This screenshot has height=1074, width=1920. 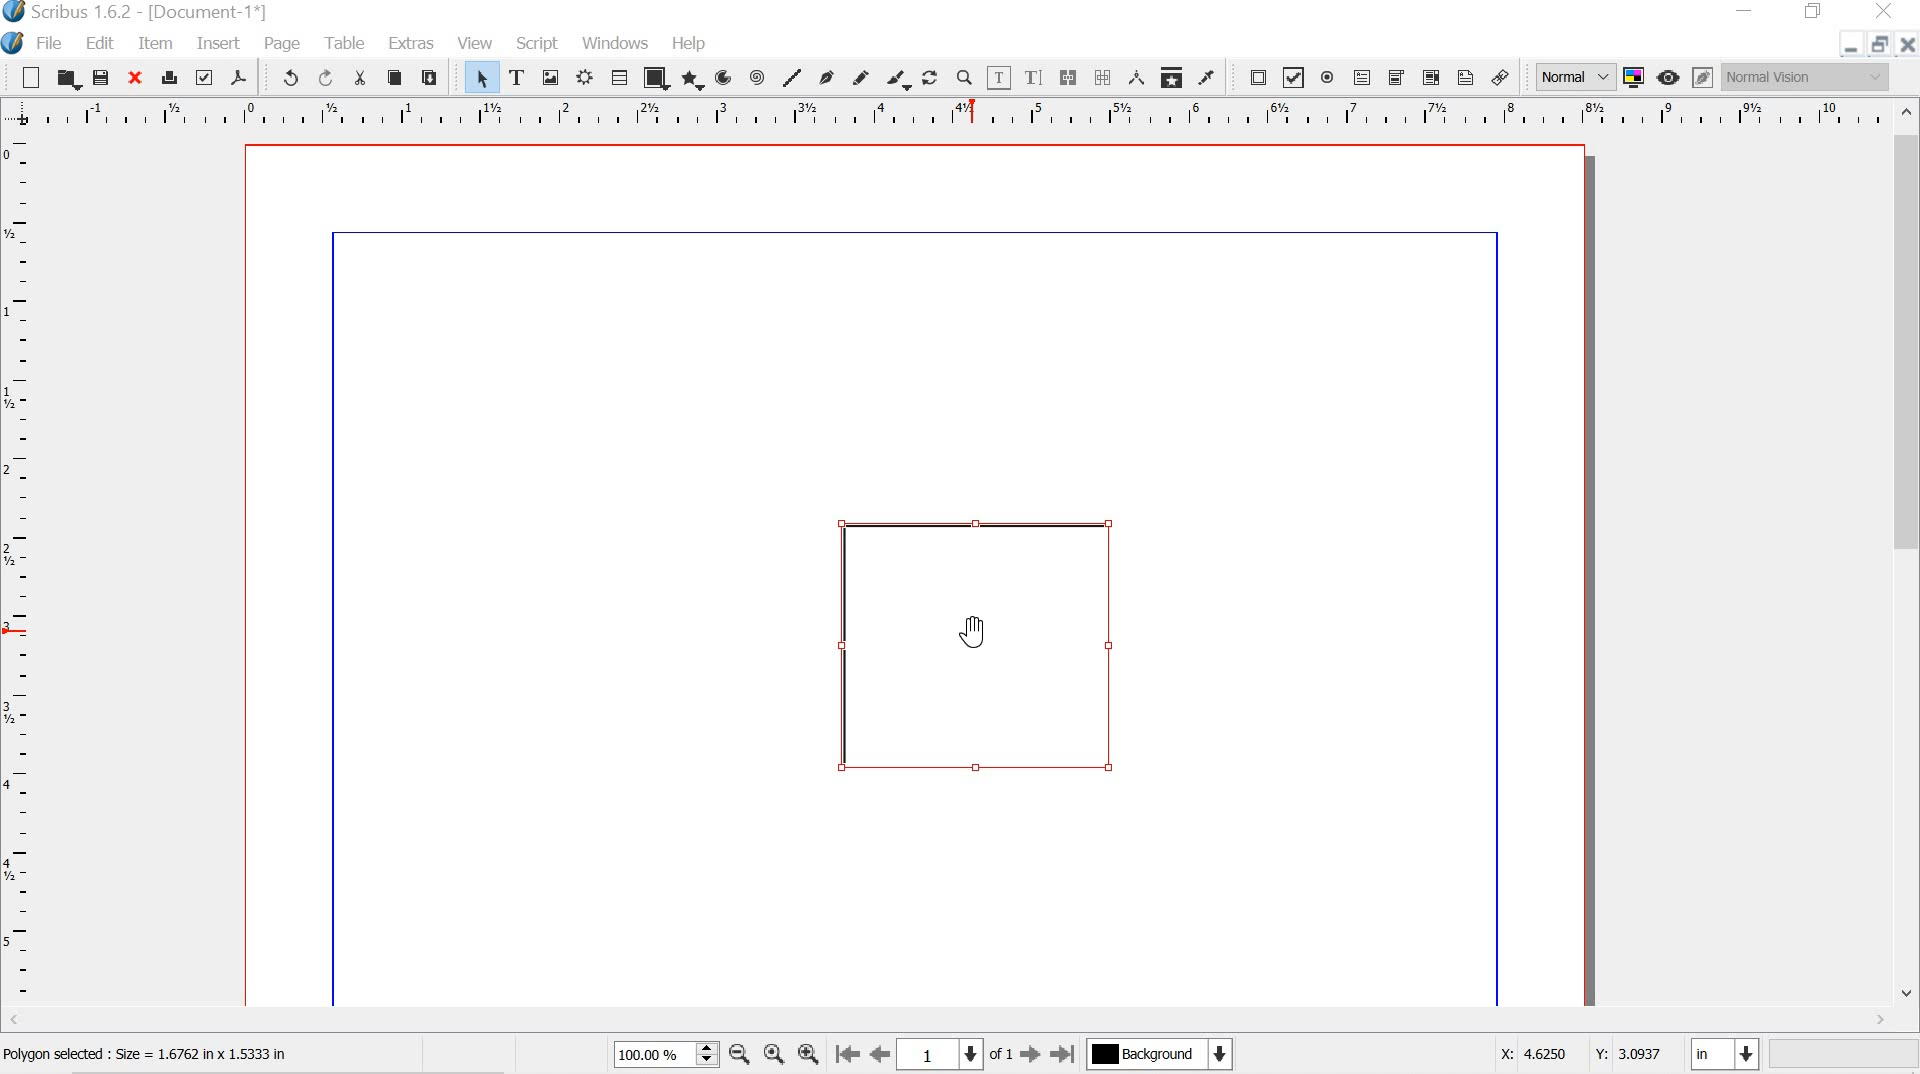 What do you see at coordinates (133, 76) in the screenshot?
I see `close` at bounding box center [133, 76].